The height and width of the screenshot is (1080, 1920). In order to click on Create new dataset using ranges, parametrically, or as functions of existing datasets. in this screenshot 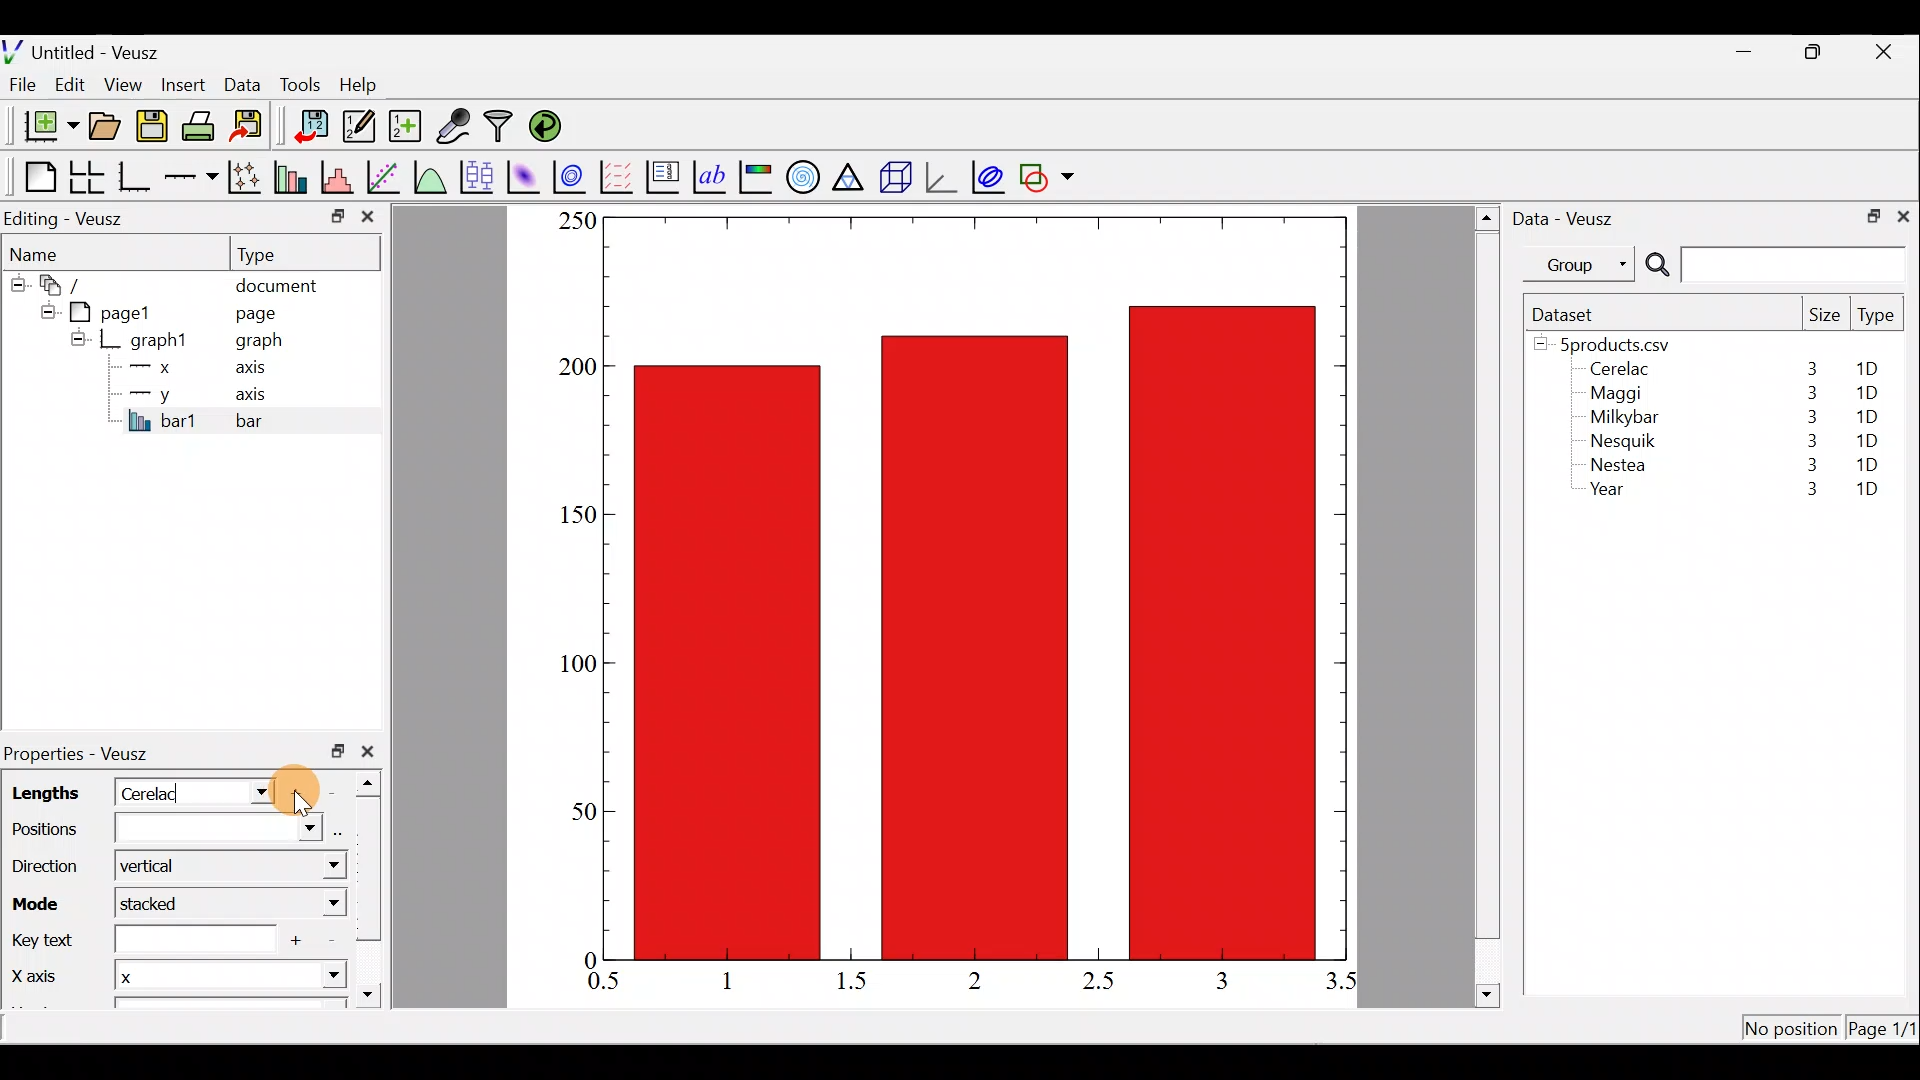, I will do `click(407, 127)`.